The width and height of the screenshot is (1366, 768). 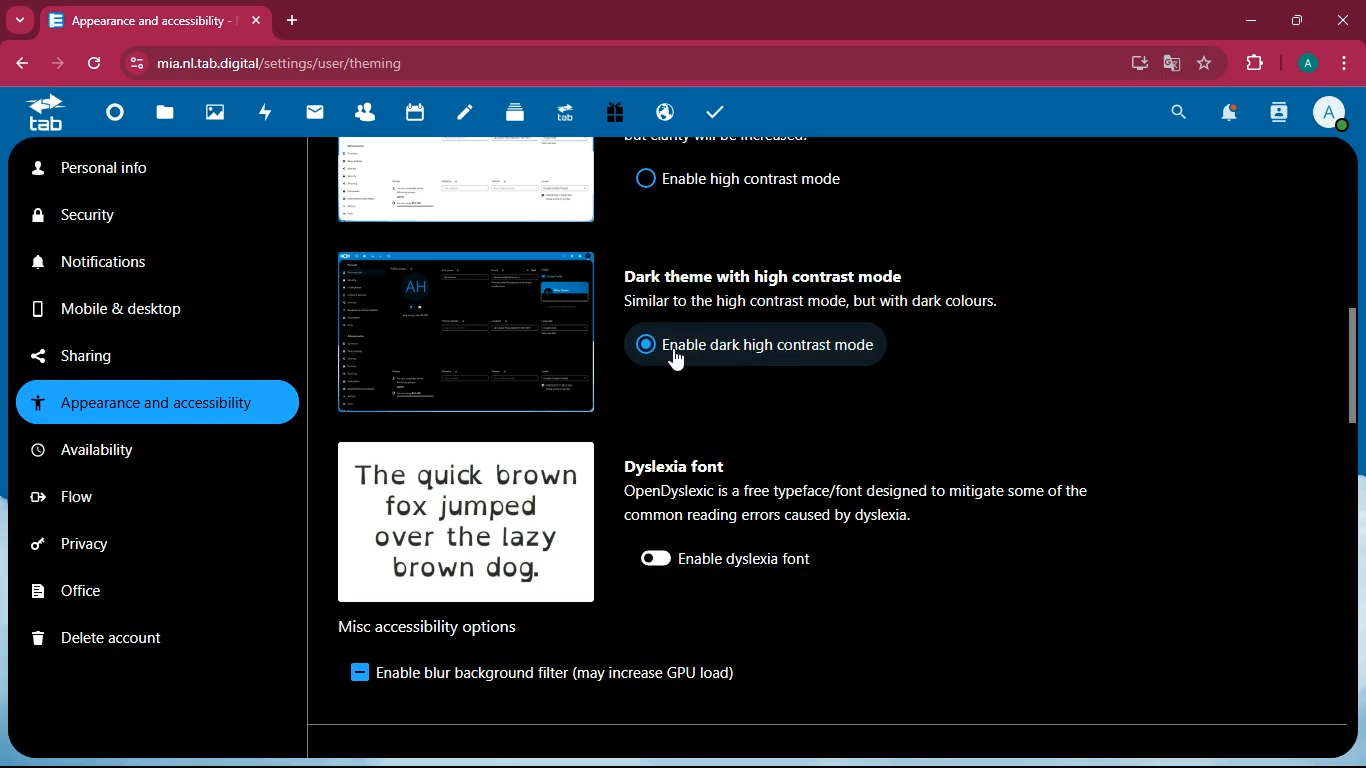 What do you see at coordinates (100, 591) in the screenshot?
I see `office` at bounding box center [100, 591].